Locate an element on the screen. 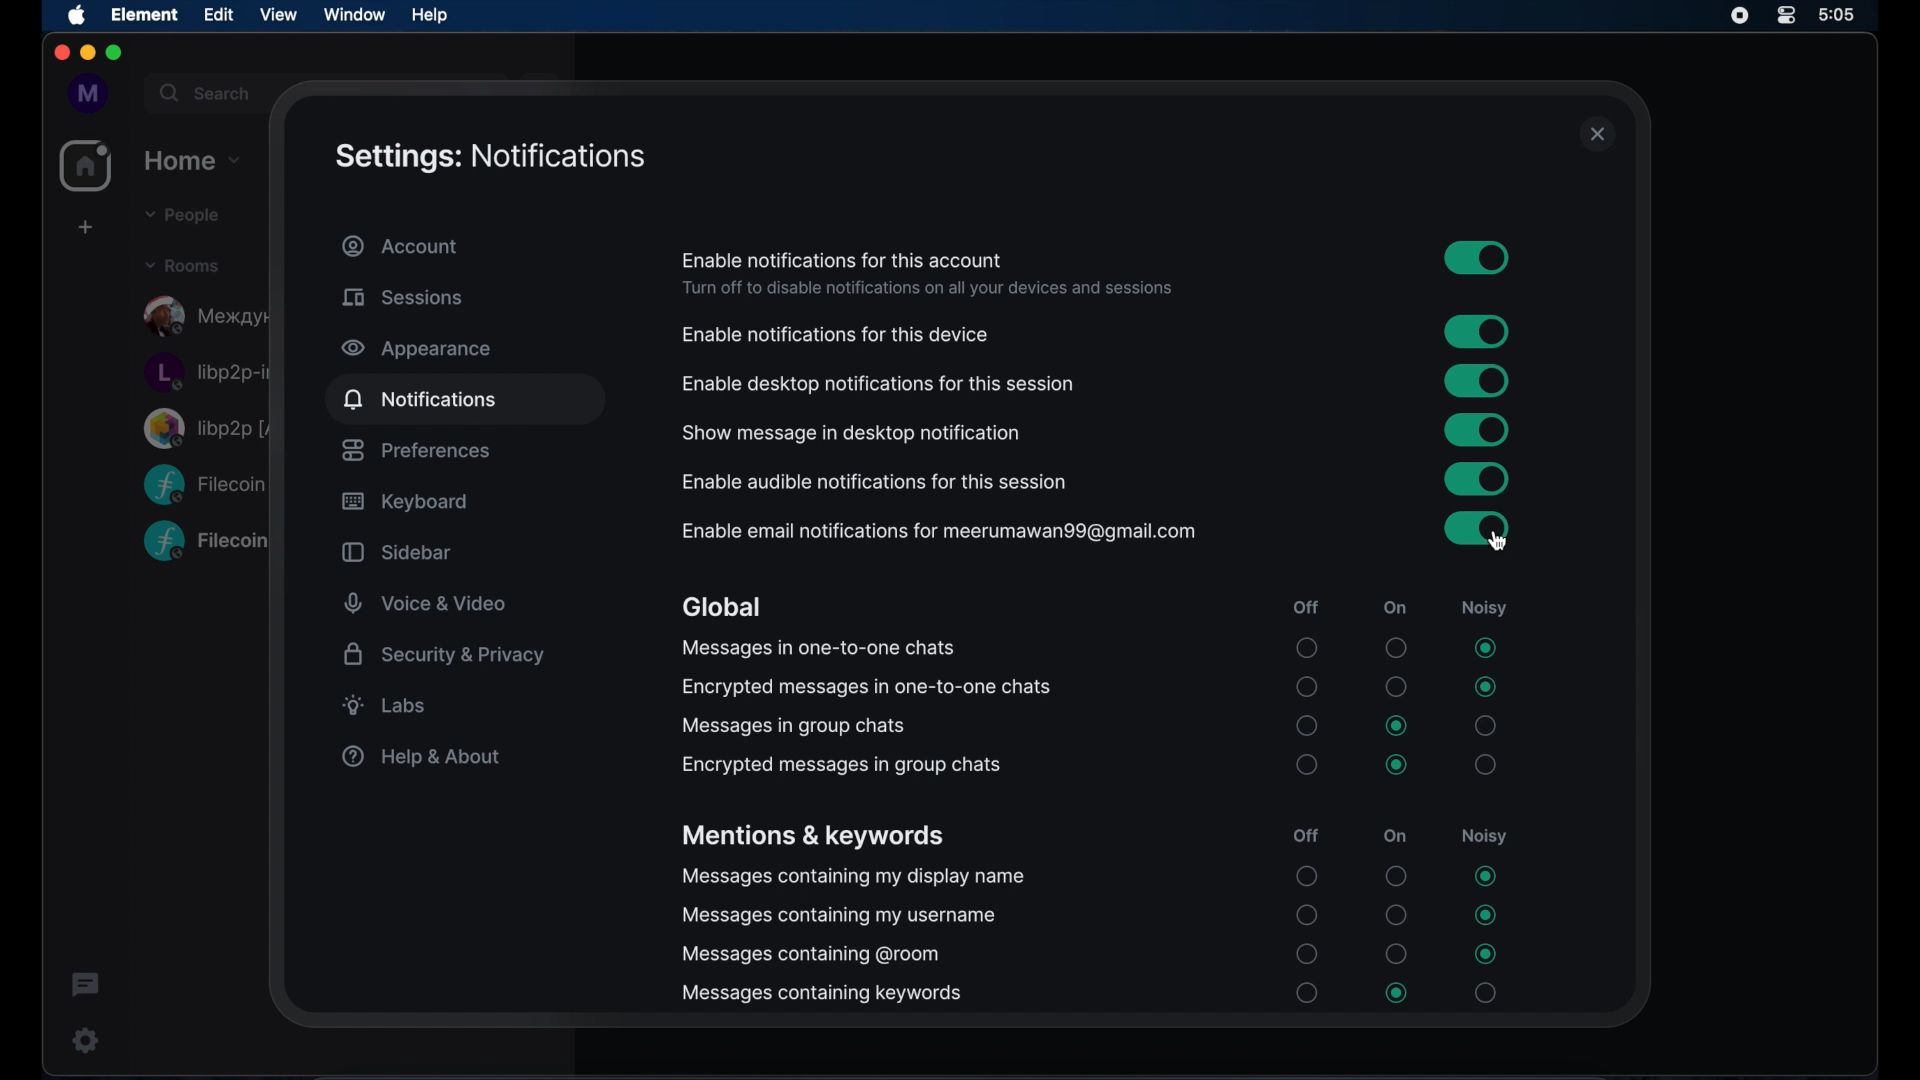  home is located at coordinates (194, 158).